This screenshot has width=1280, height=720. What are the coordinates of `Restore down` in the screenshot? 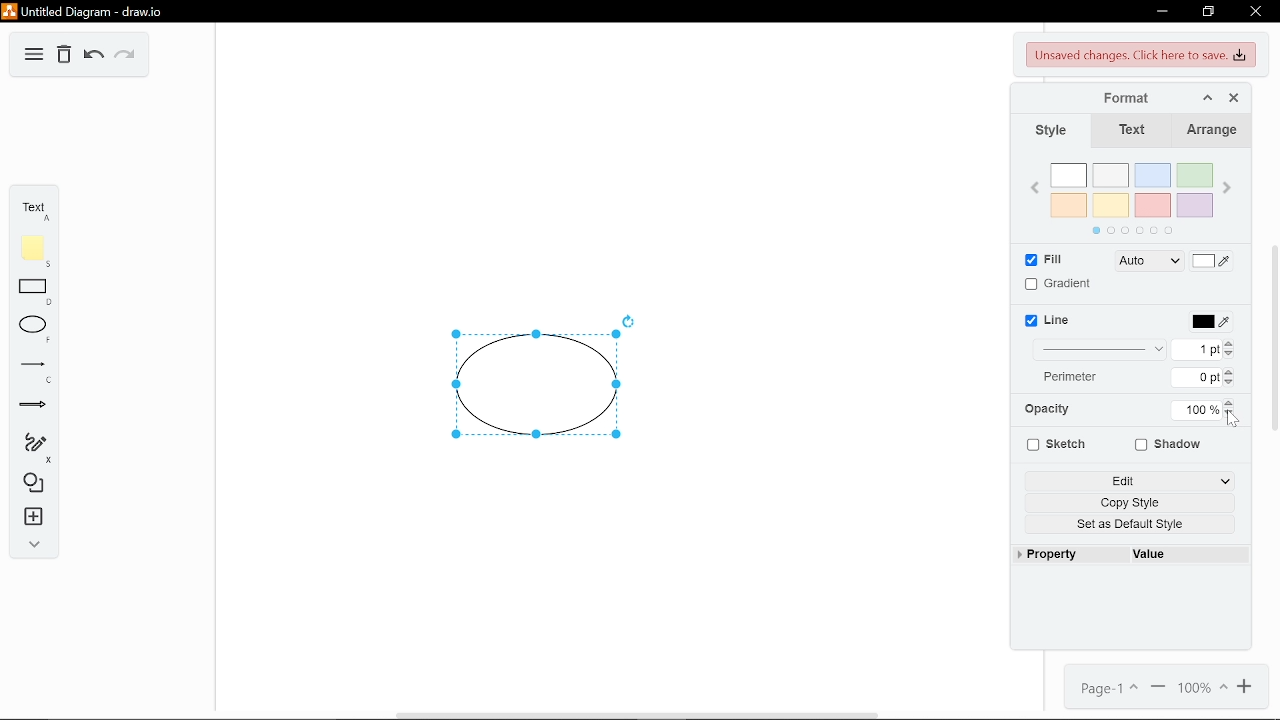 It's located at (1210, 12).